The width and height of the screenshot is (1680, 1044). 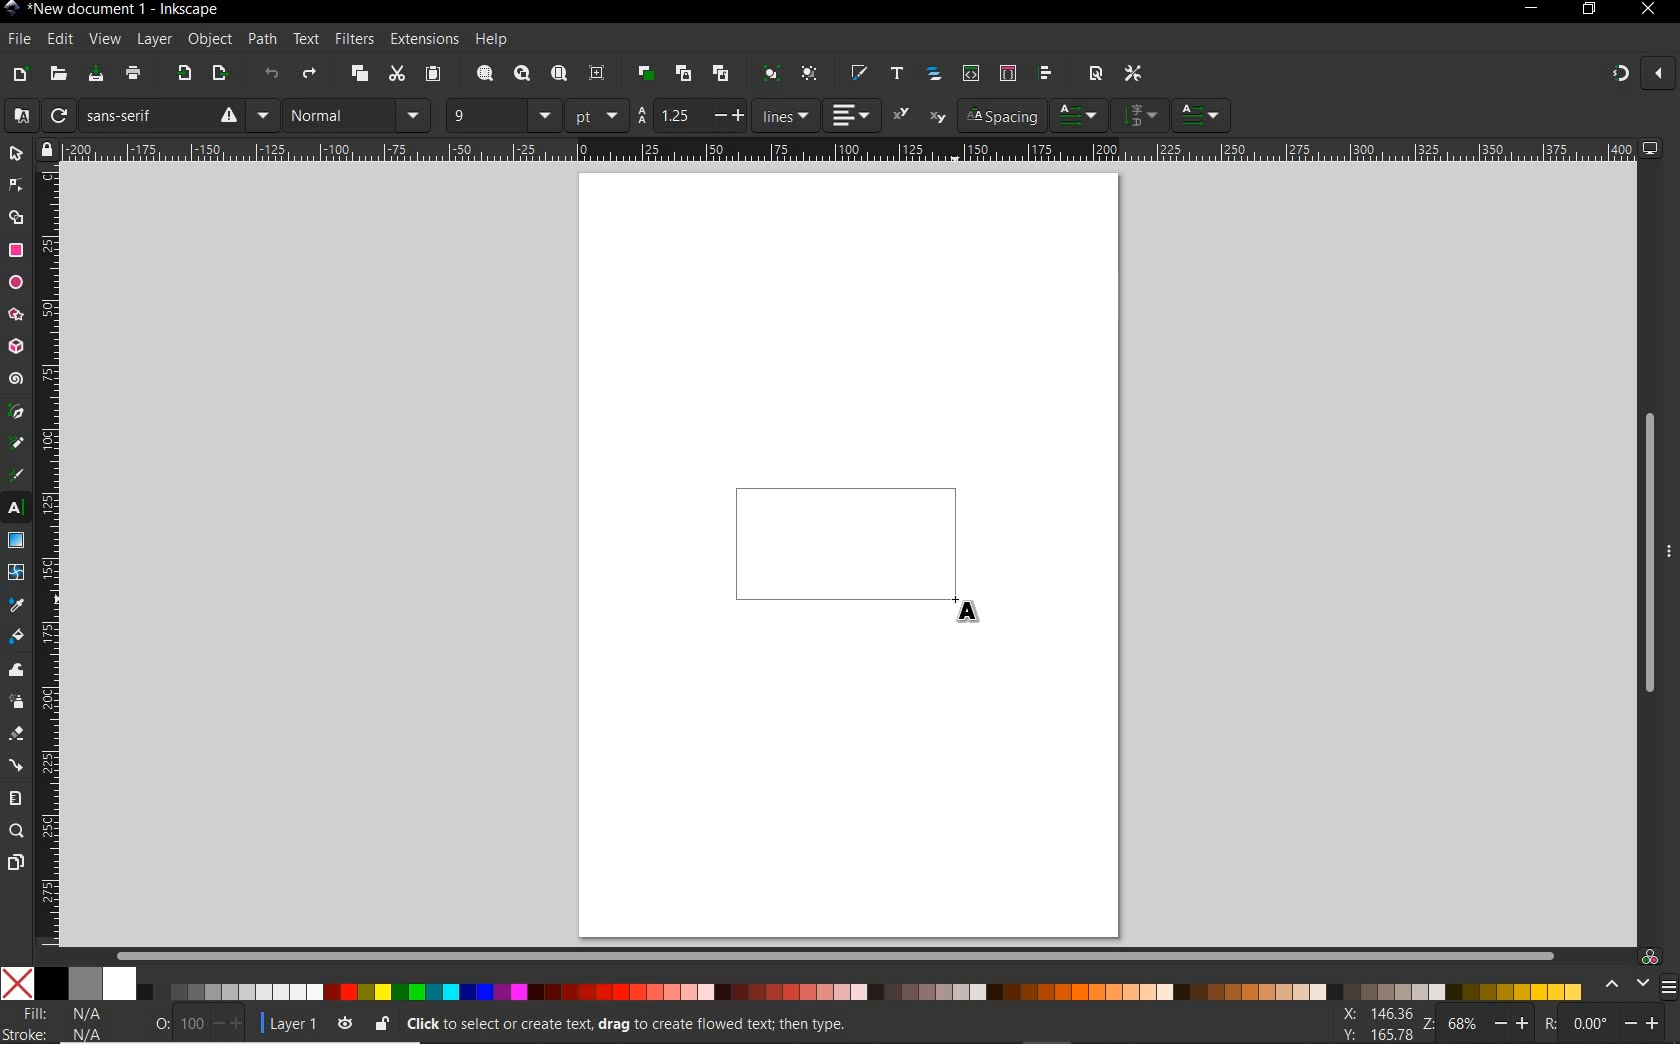 What do you see at coordinates (852, 115) in the screenshot?
I see `allignment` at bounding box center [852, 115].